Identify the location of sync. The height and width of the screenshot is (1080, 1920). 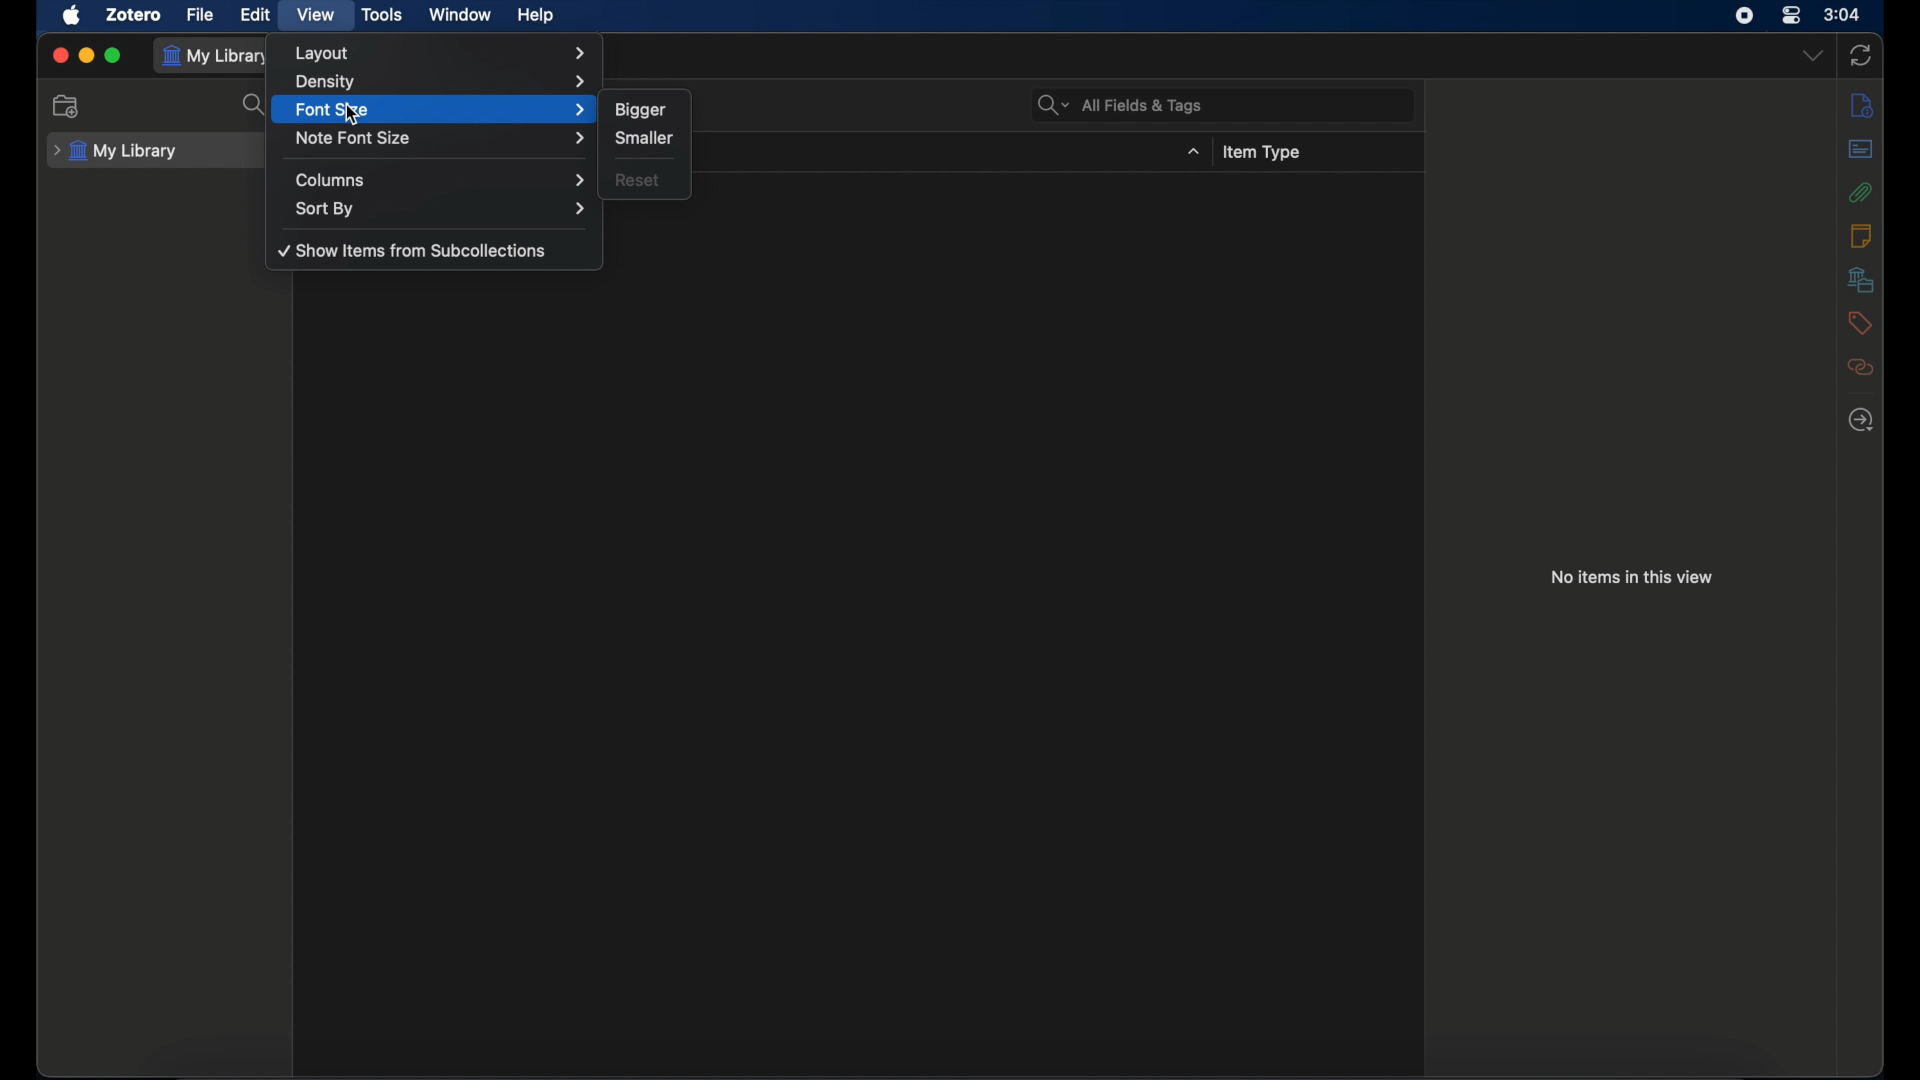
(1861, 55).